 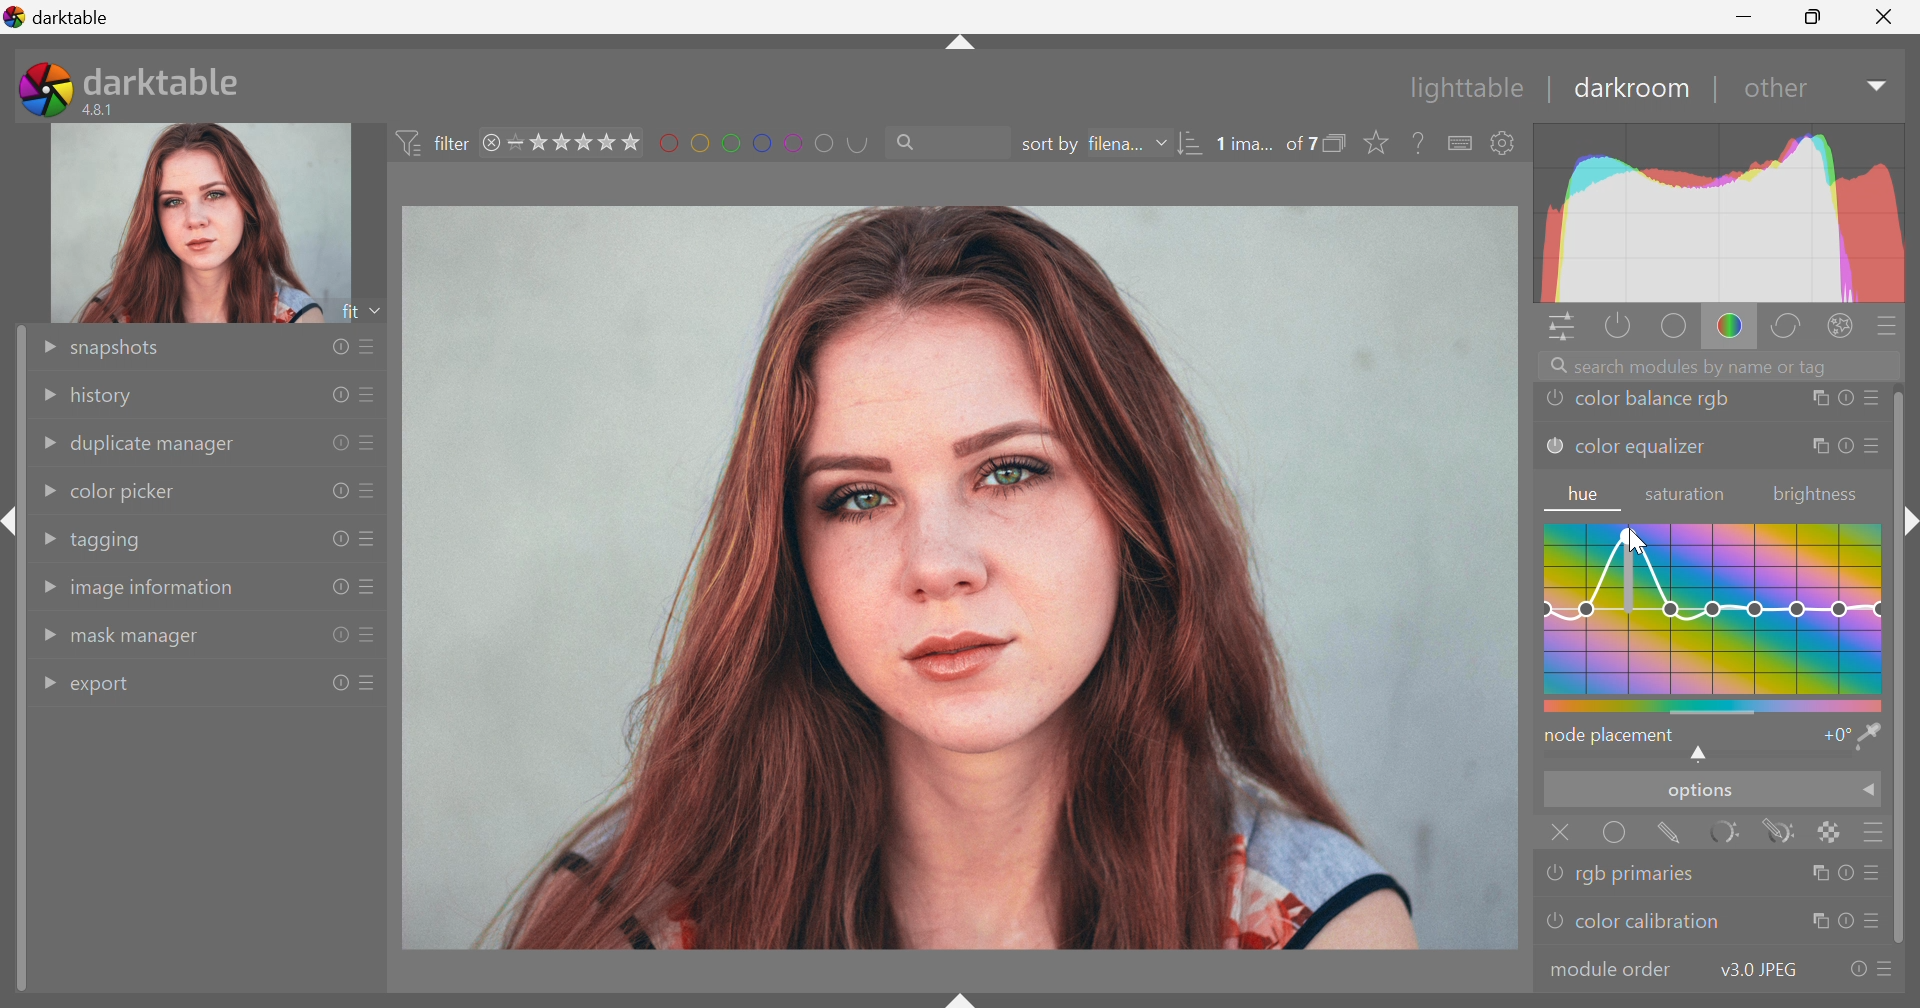 What do you see at coordinates (1117, 142) in the screenshot?
I see `filena...` at bounding box center [1117, 142].